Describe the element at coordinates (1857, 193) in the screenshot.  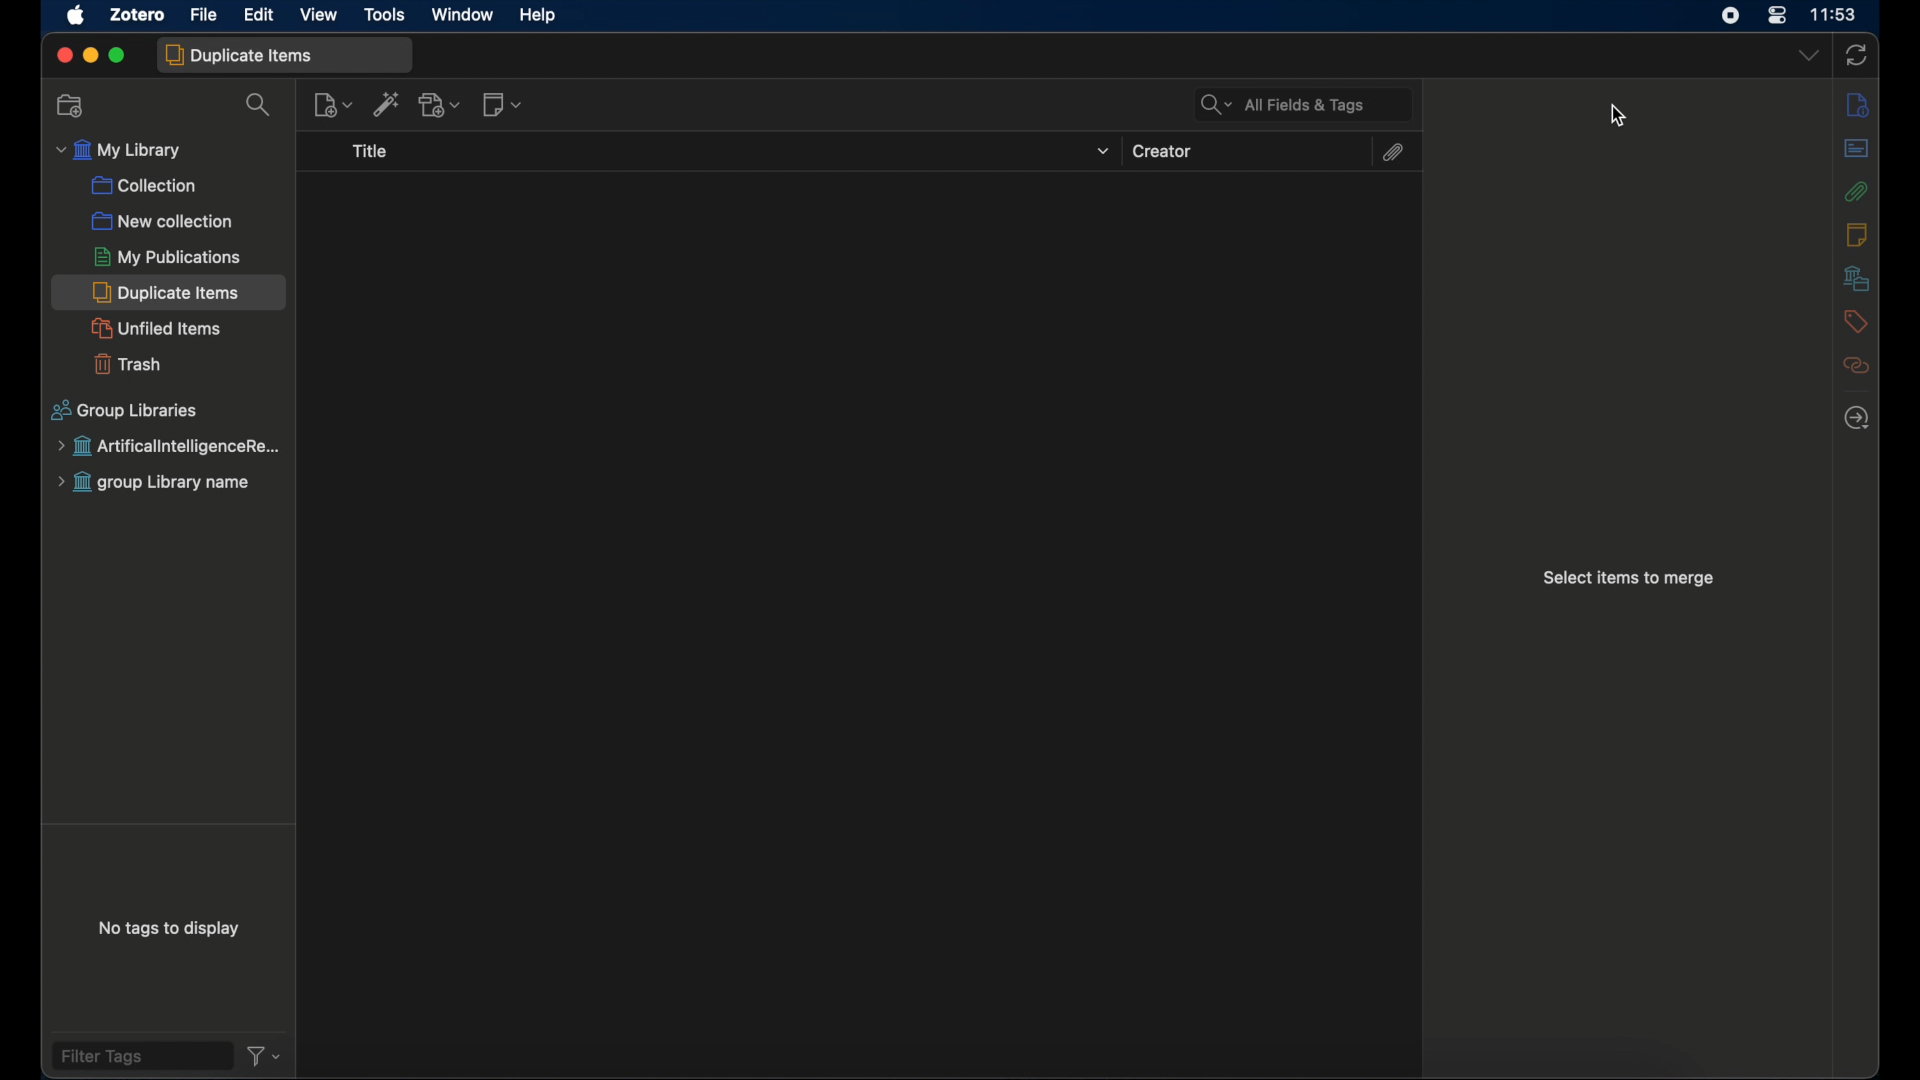
I see `attachments` at that location.